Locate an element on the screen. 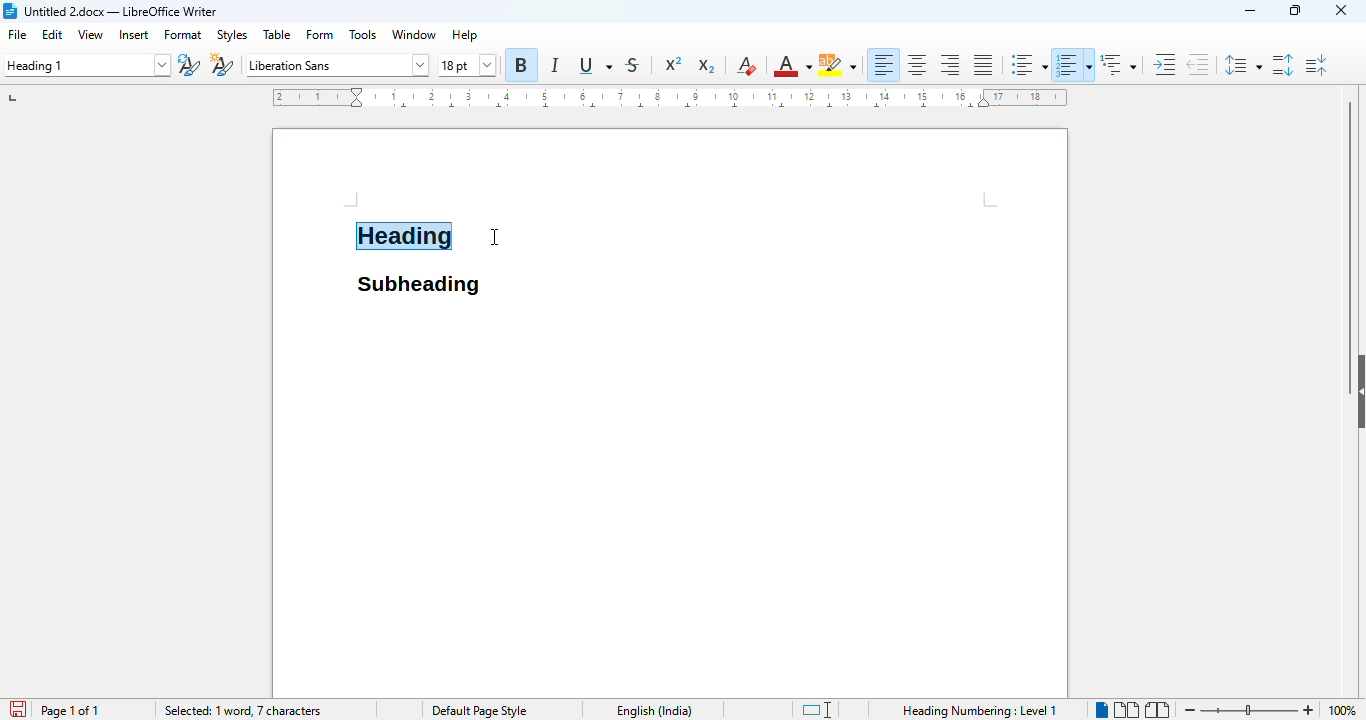  update selected style is located at coordinates (189, 65).